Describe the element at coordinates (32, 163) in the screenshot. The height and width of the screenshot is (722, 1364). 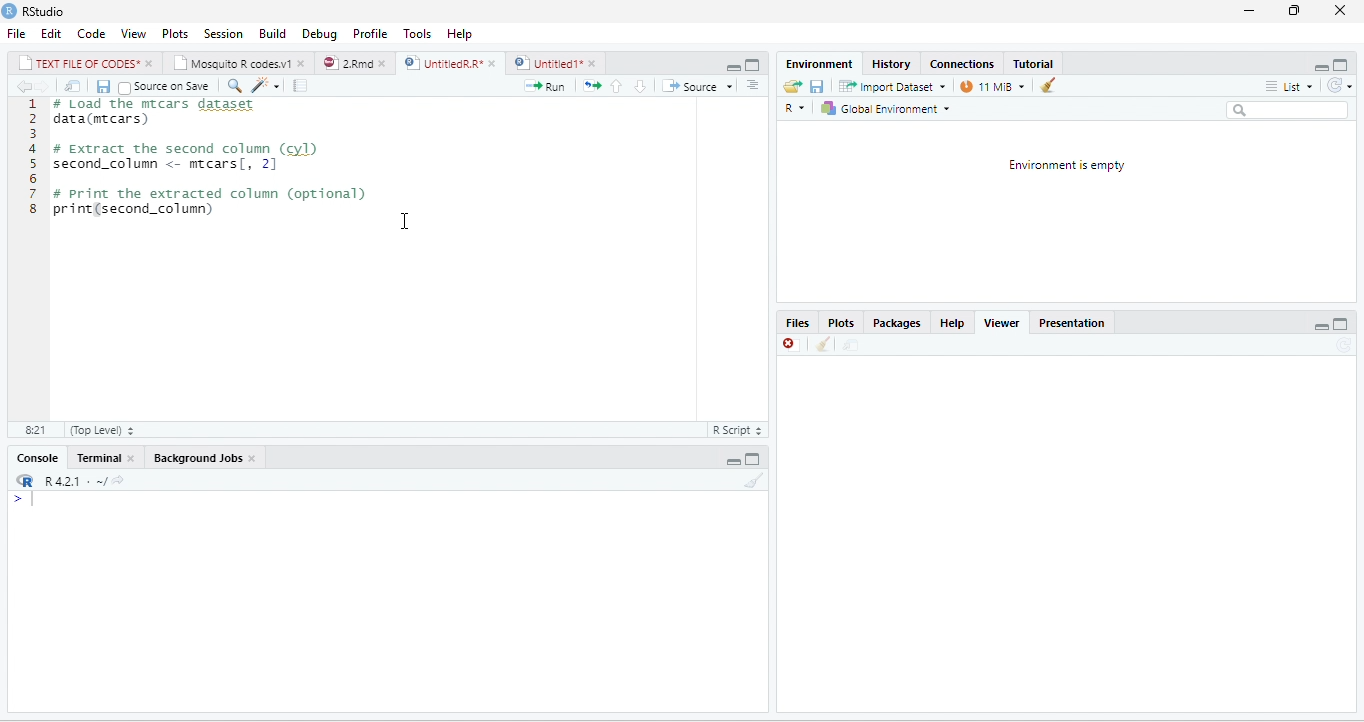
I see `5` at that location.